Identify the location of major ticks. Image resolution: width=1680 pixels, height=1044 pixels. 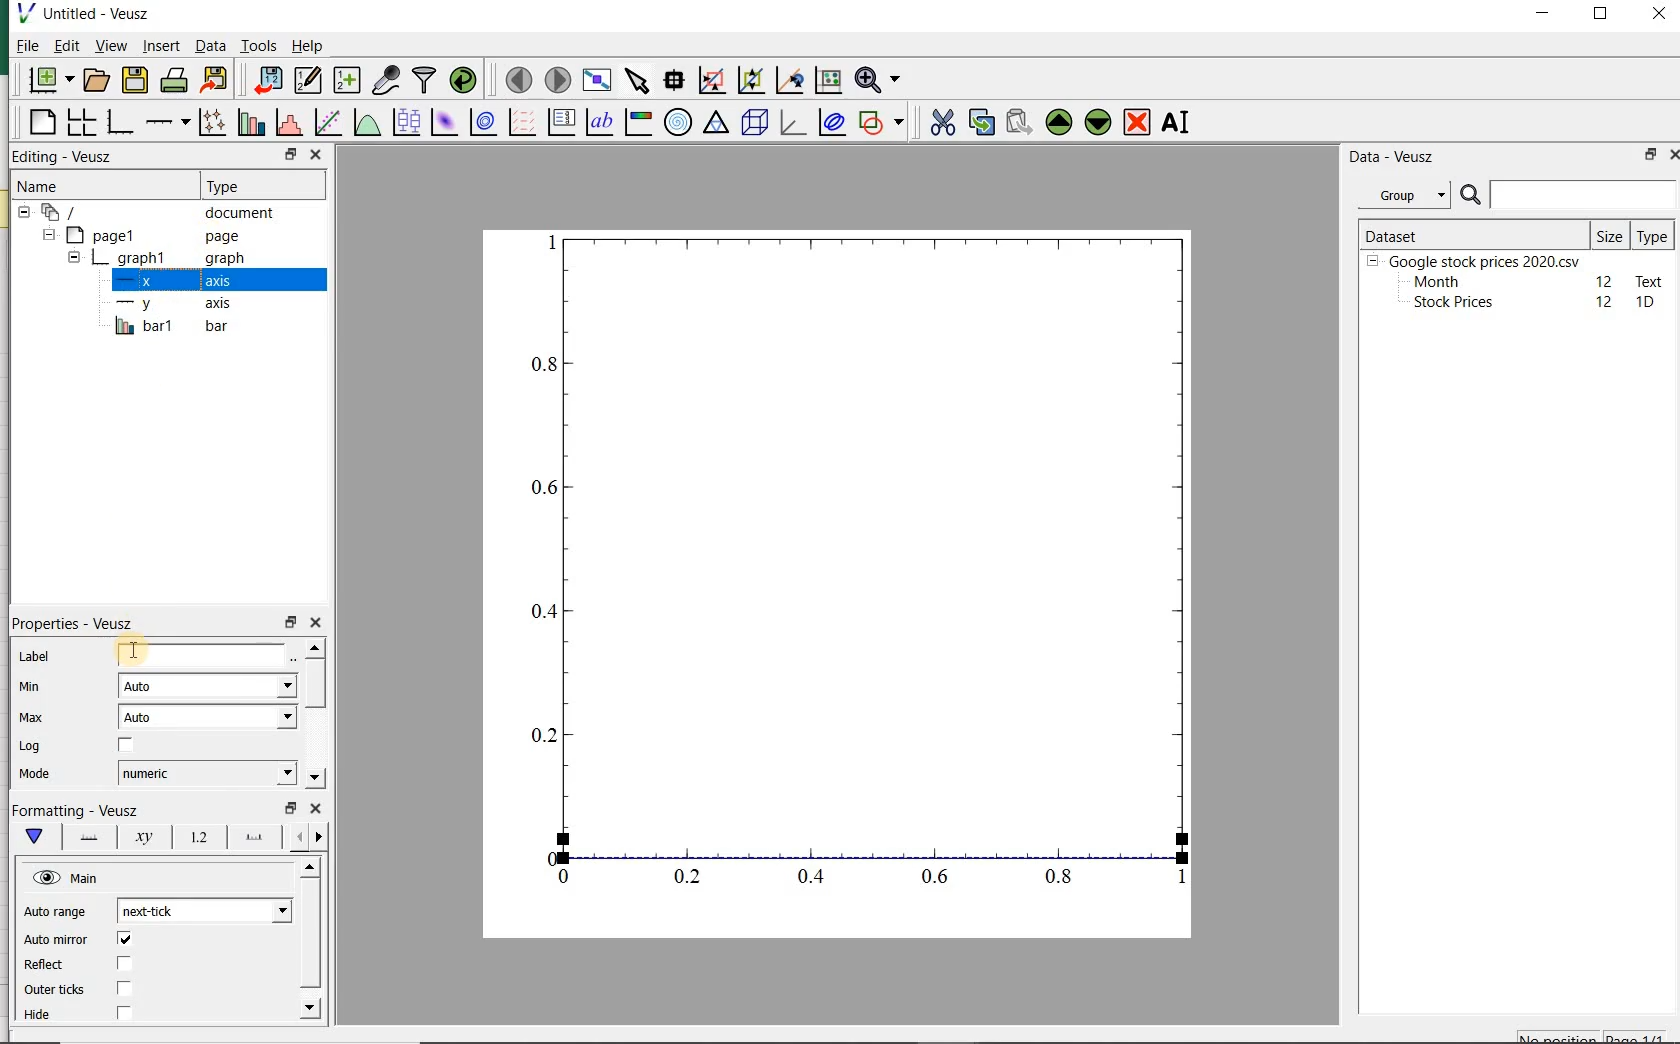
(251, 837).